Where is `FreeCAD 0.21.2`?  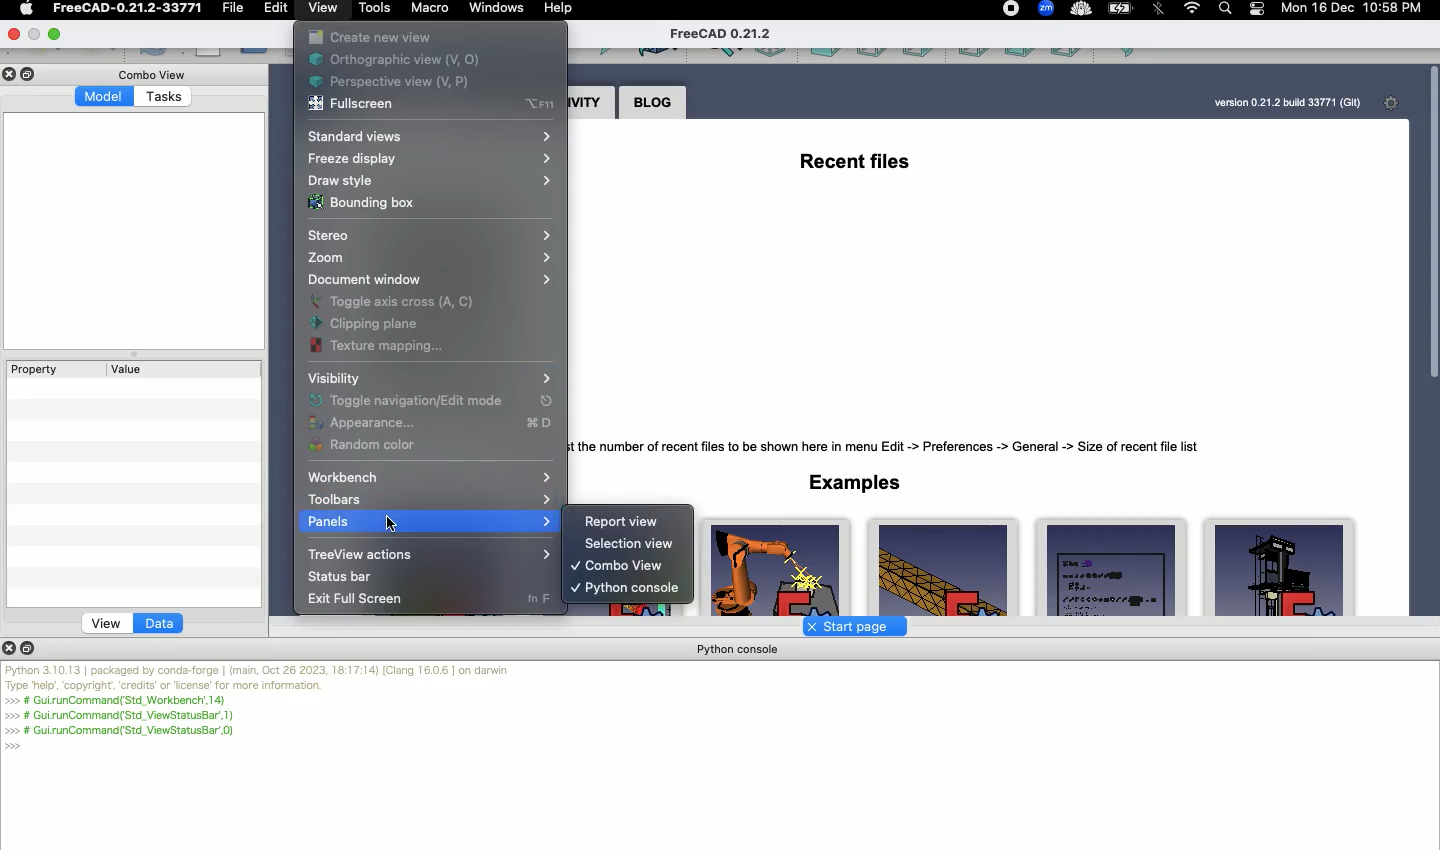 FreeCAD 0.21.2 is located at coordinates (723, 34).